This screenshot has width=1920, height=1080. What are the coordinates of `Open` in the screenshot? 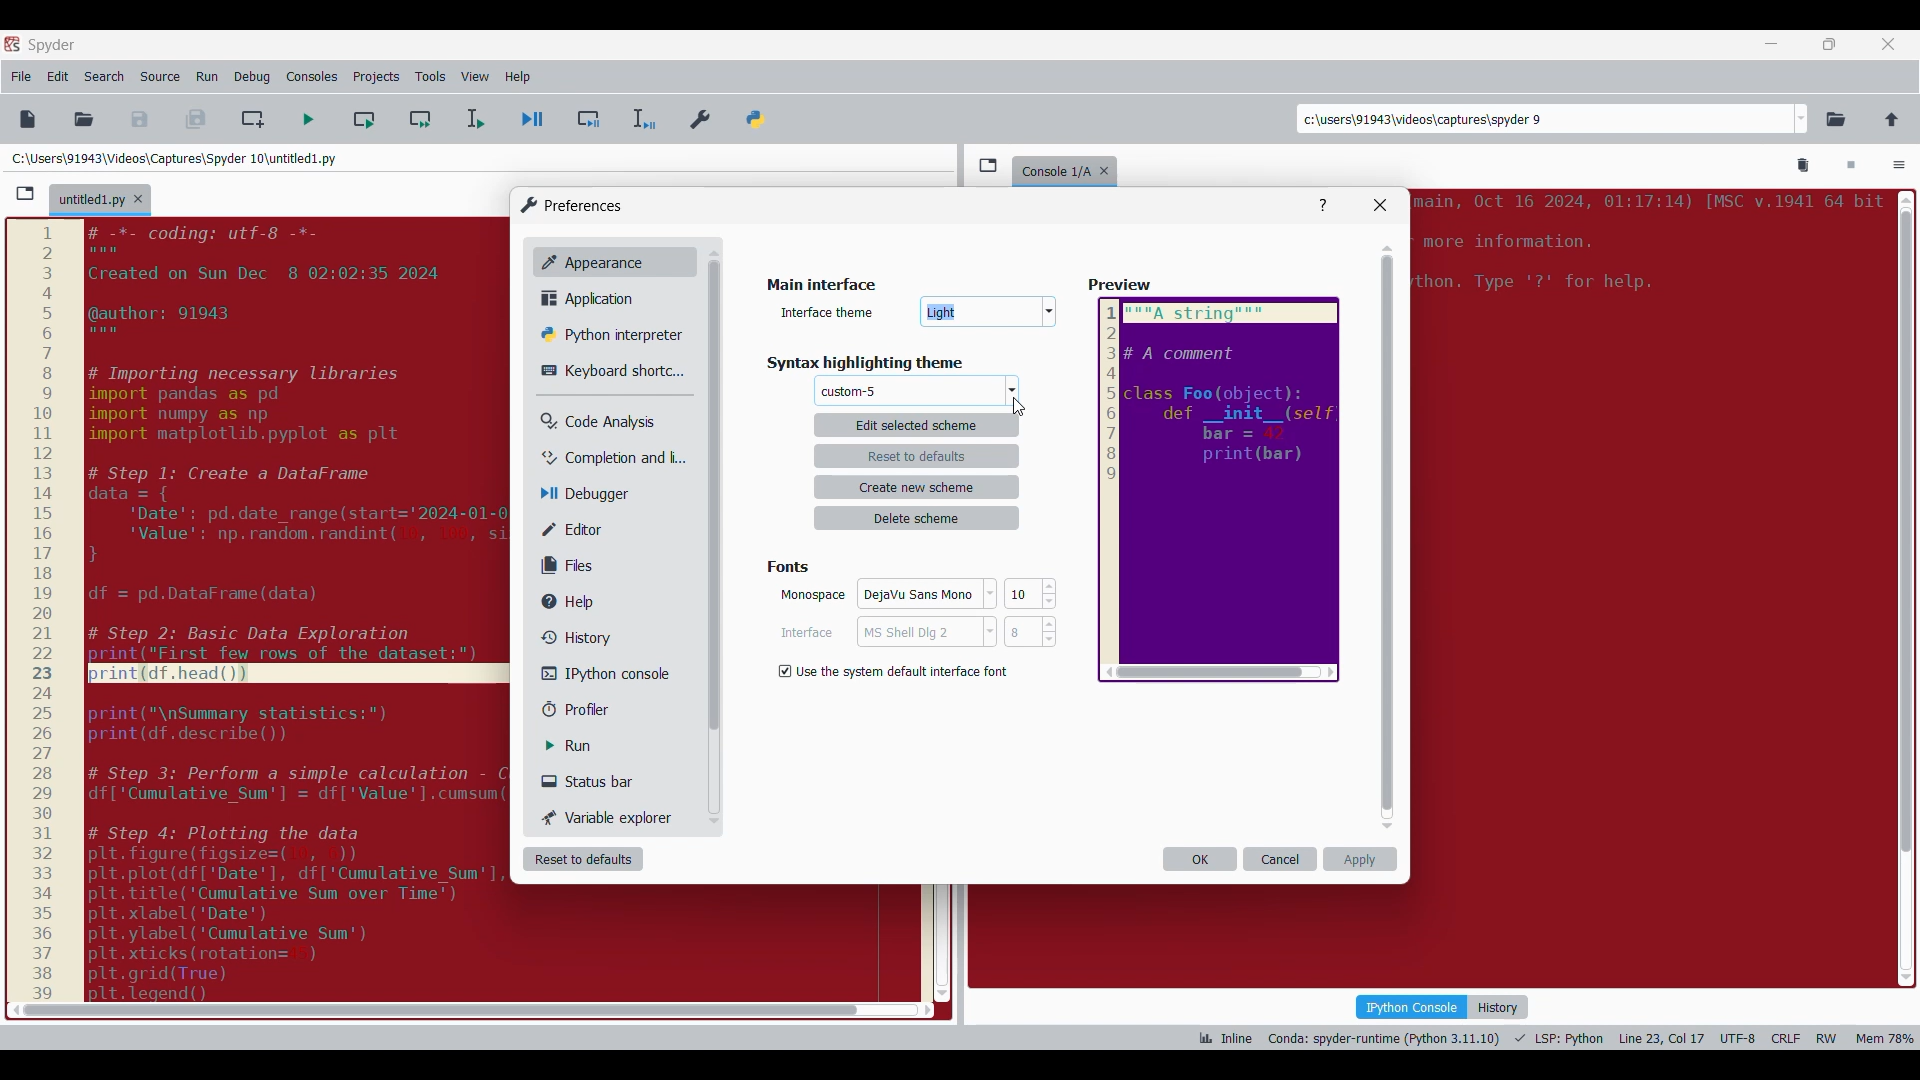 It's located at (84, 119).